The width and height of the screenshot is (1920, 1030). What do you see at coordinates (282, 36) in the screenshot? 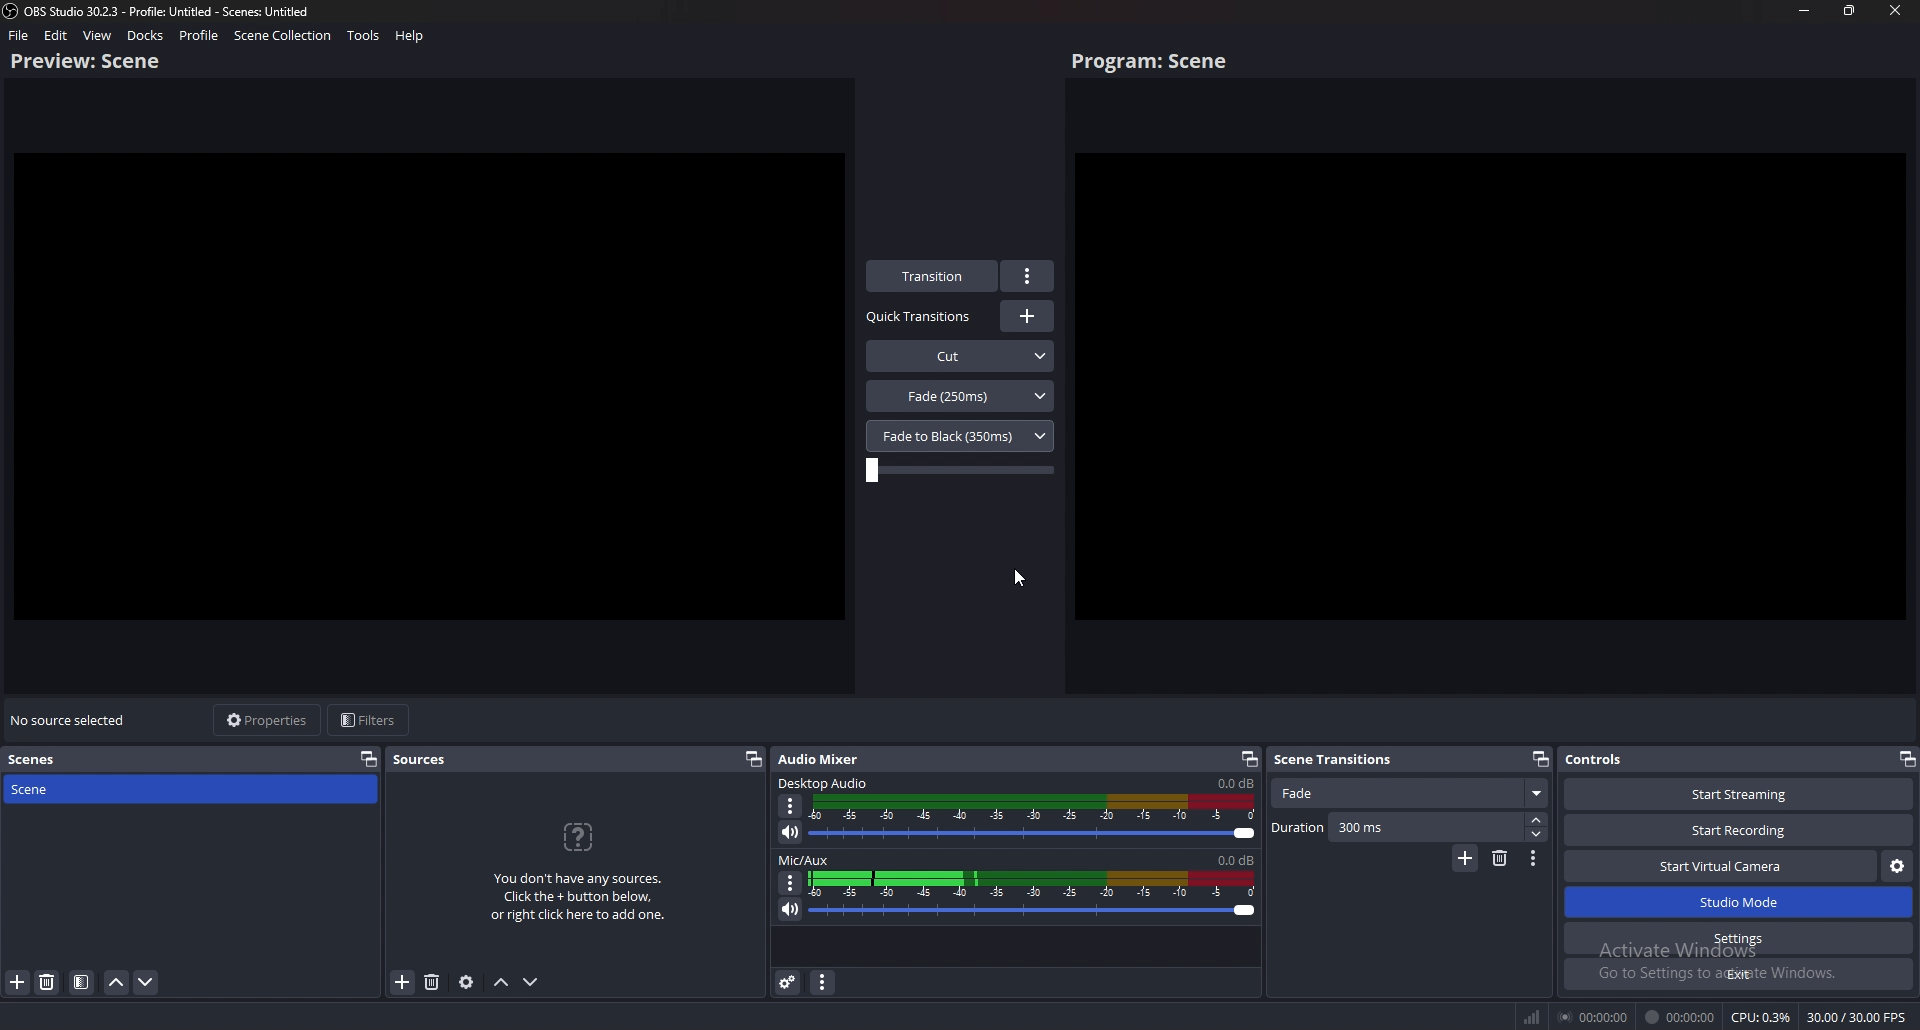
I see `scene collection` at bounding box center [282, 36].